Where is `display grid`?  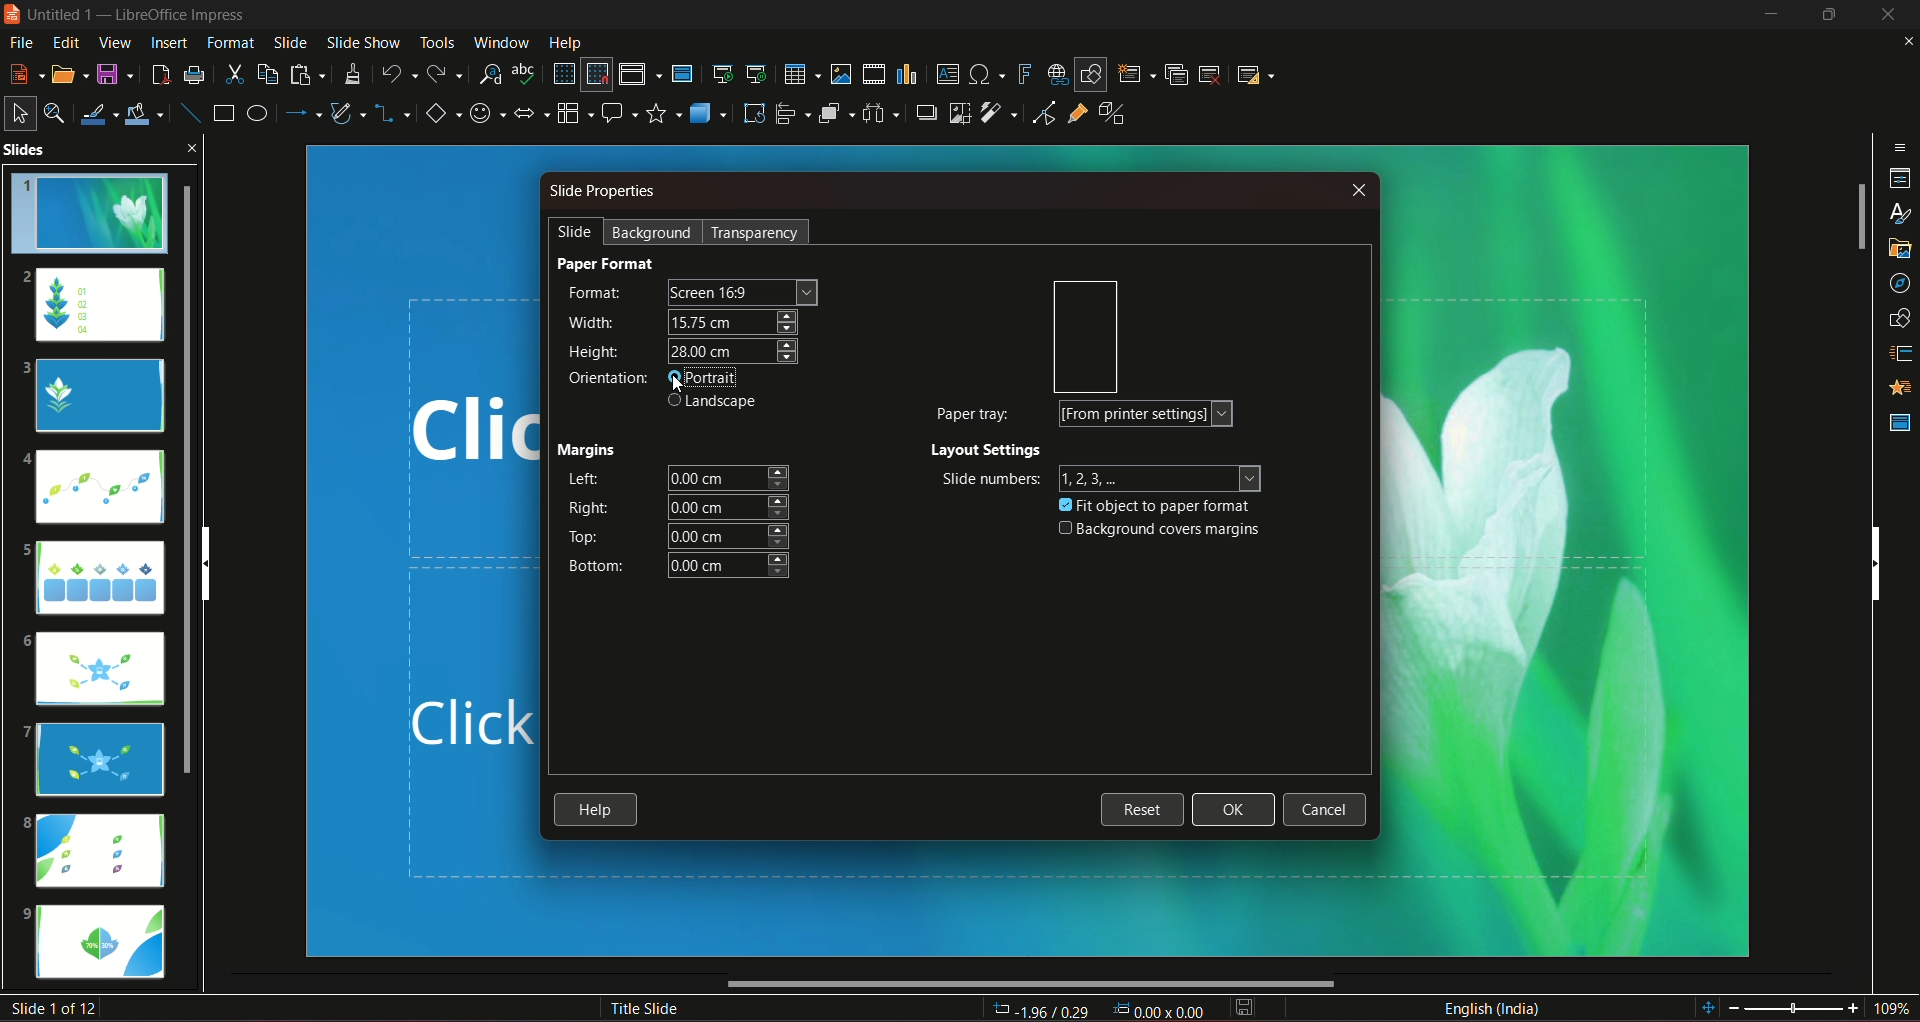 display grid is located at coordinates (563, 72).